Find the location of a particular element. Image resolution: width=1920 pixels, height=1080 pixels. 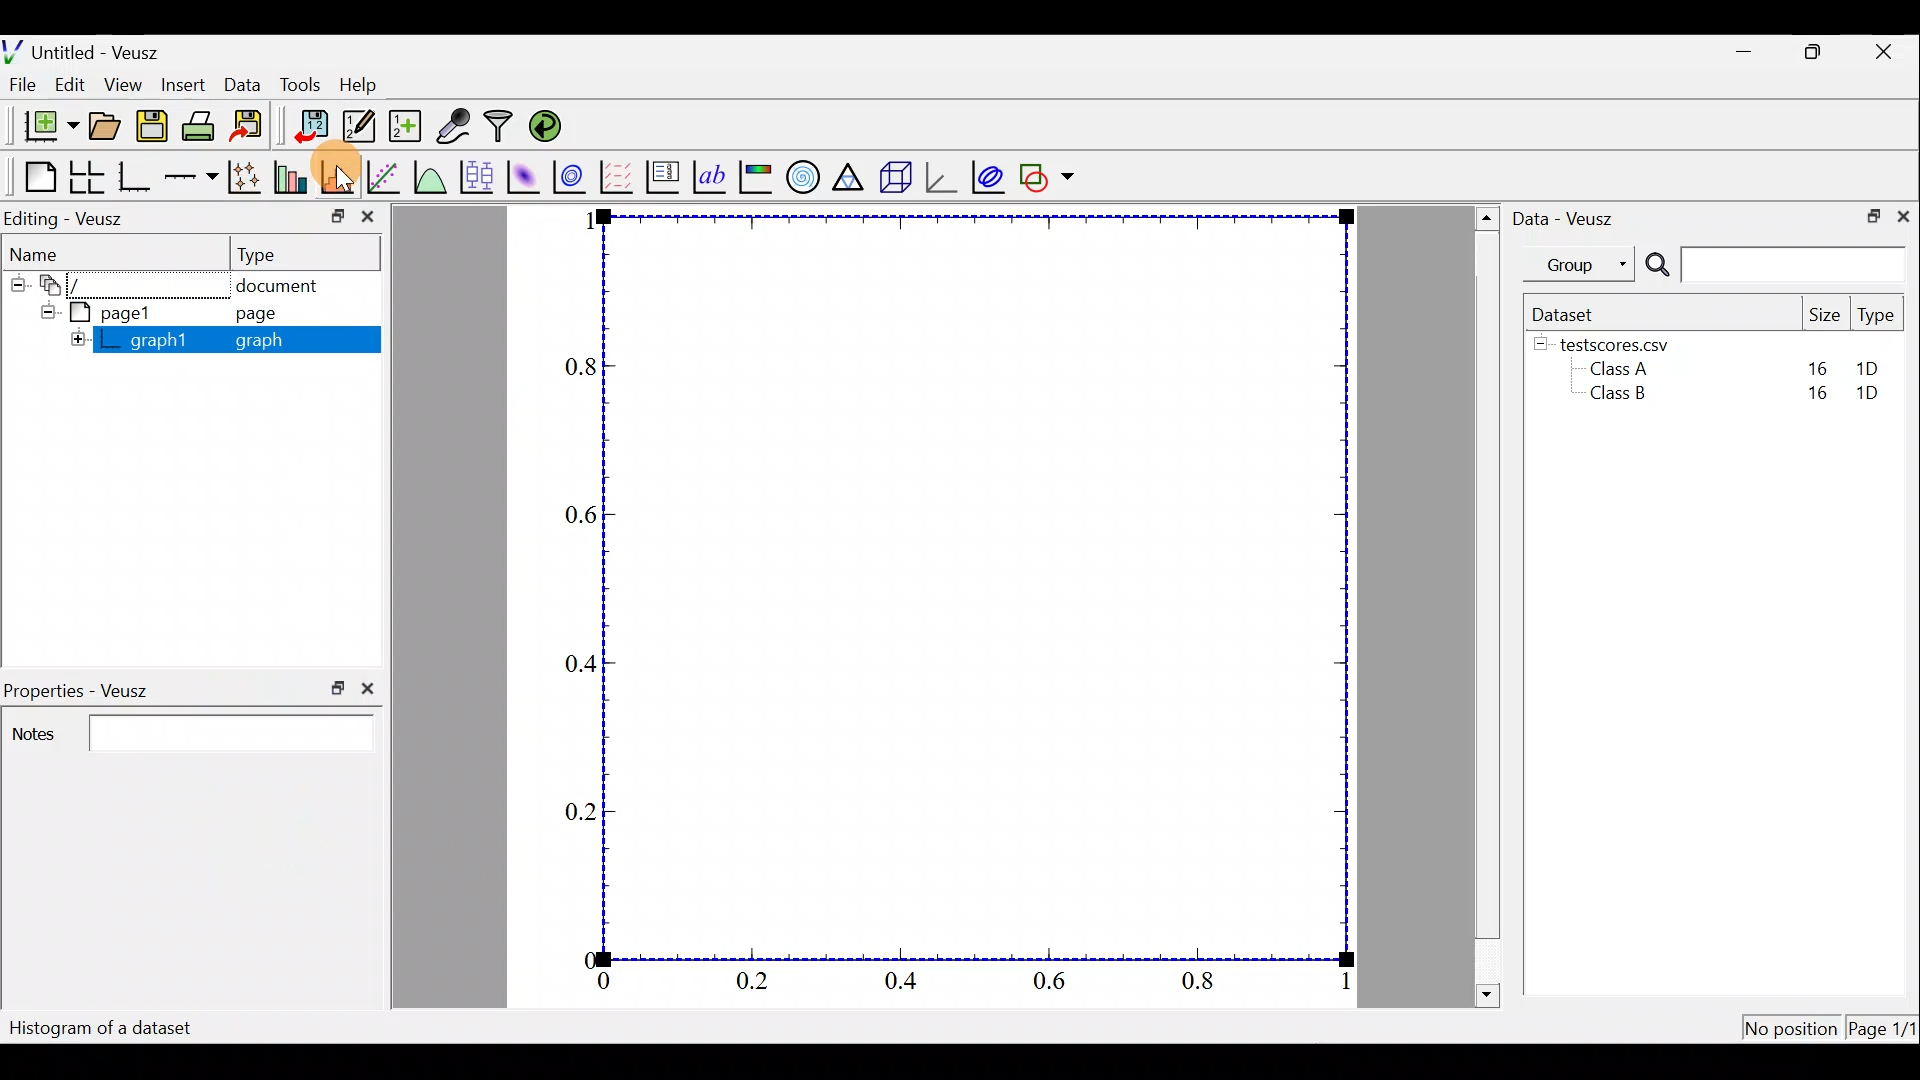

Save the document is located at coordinates (151, 123).